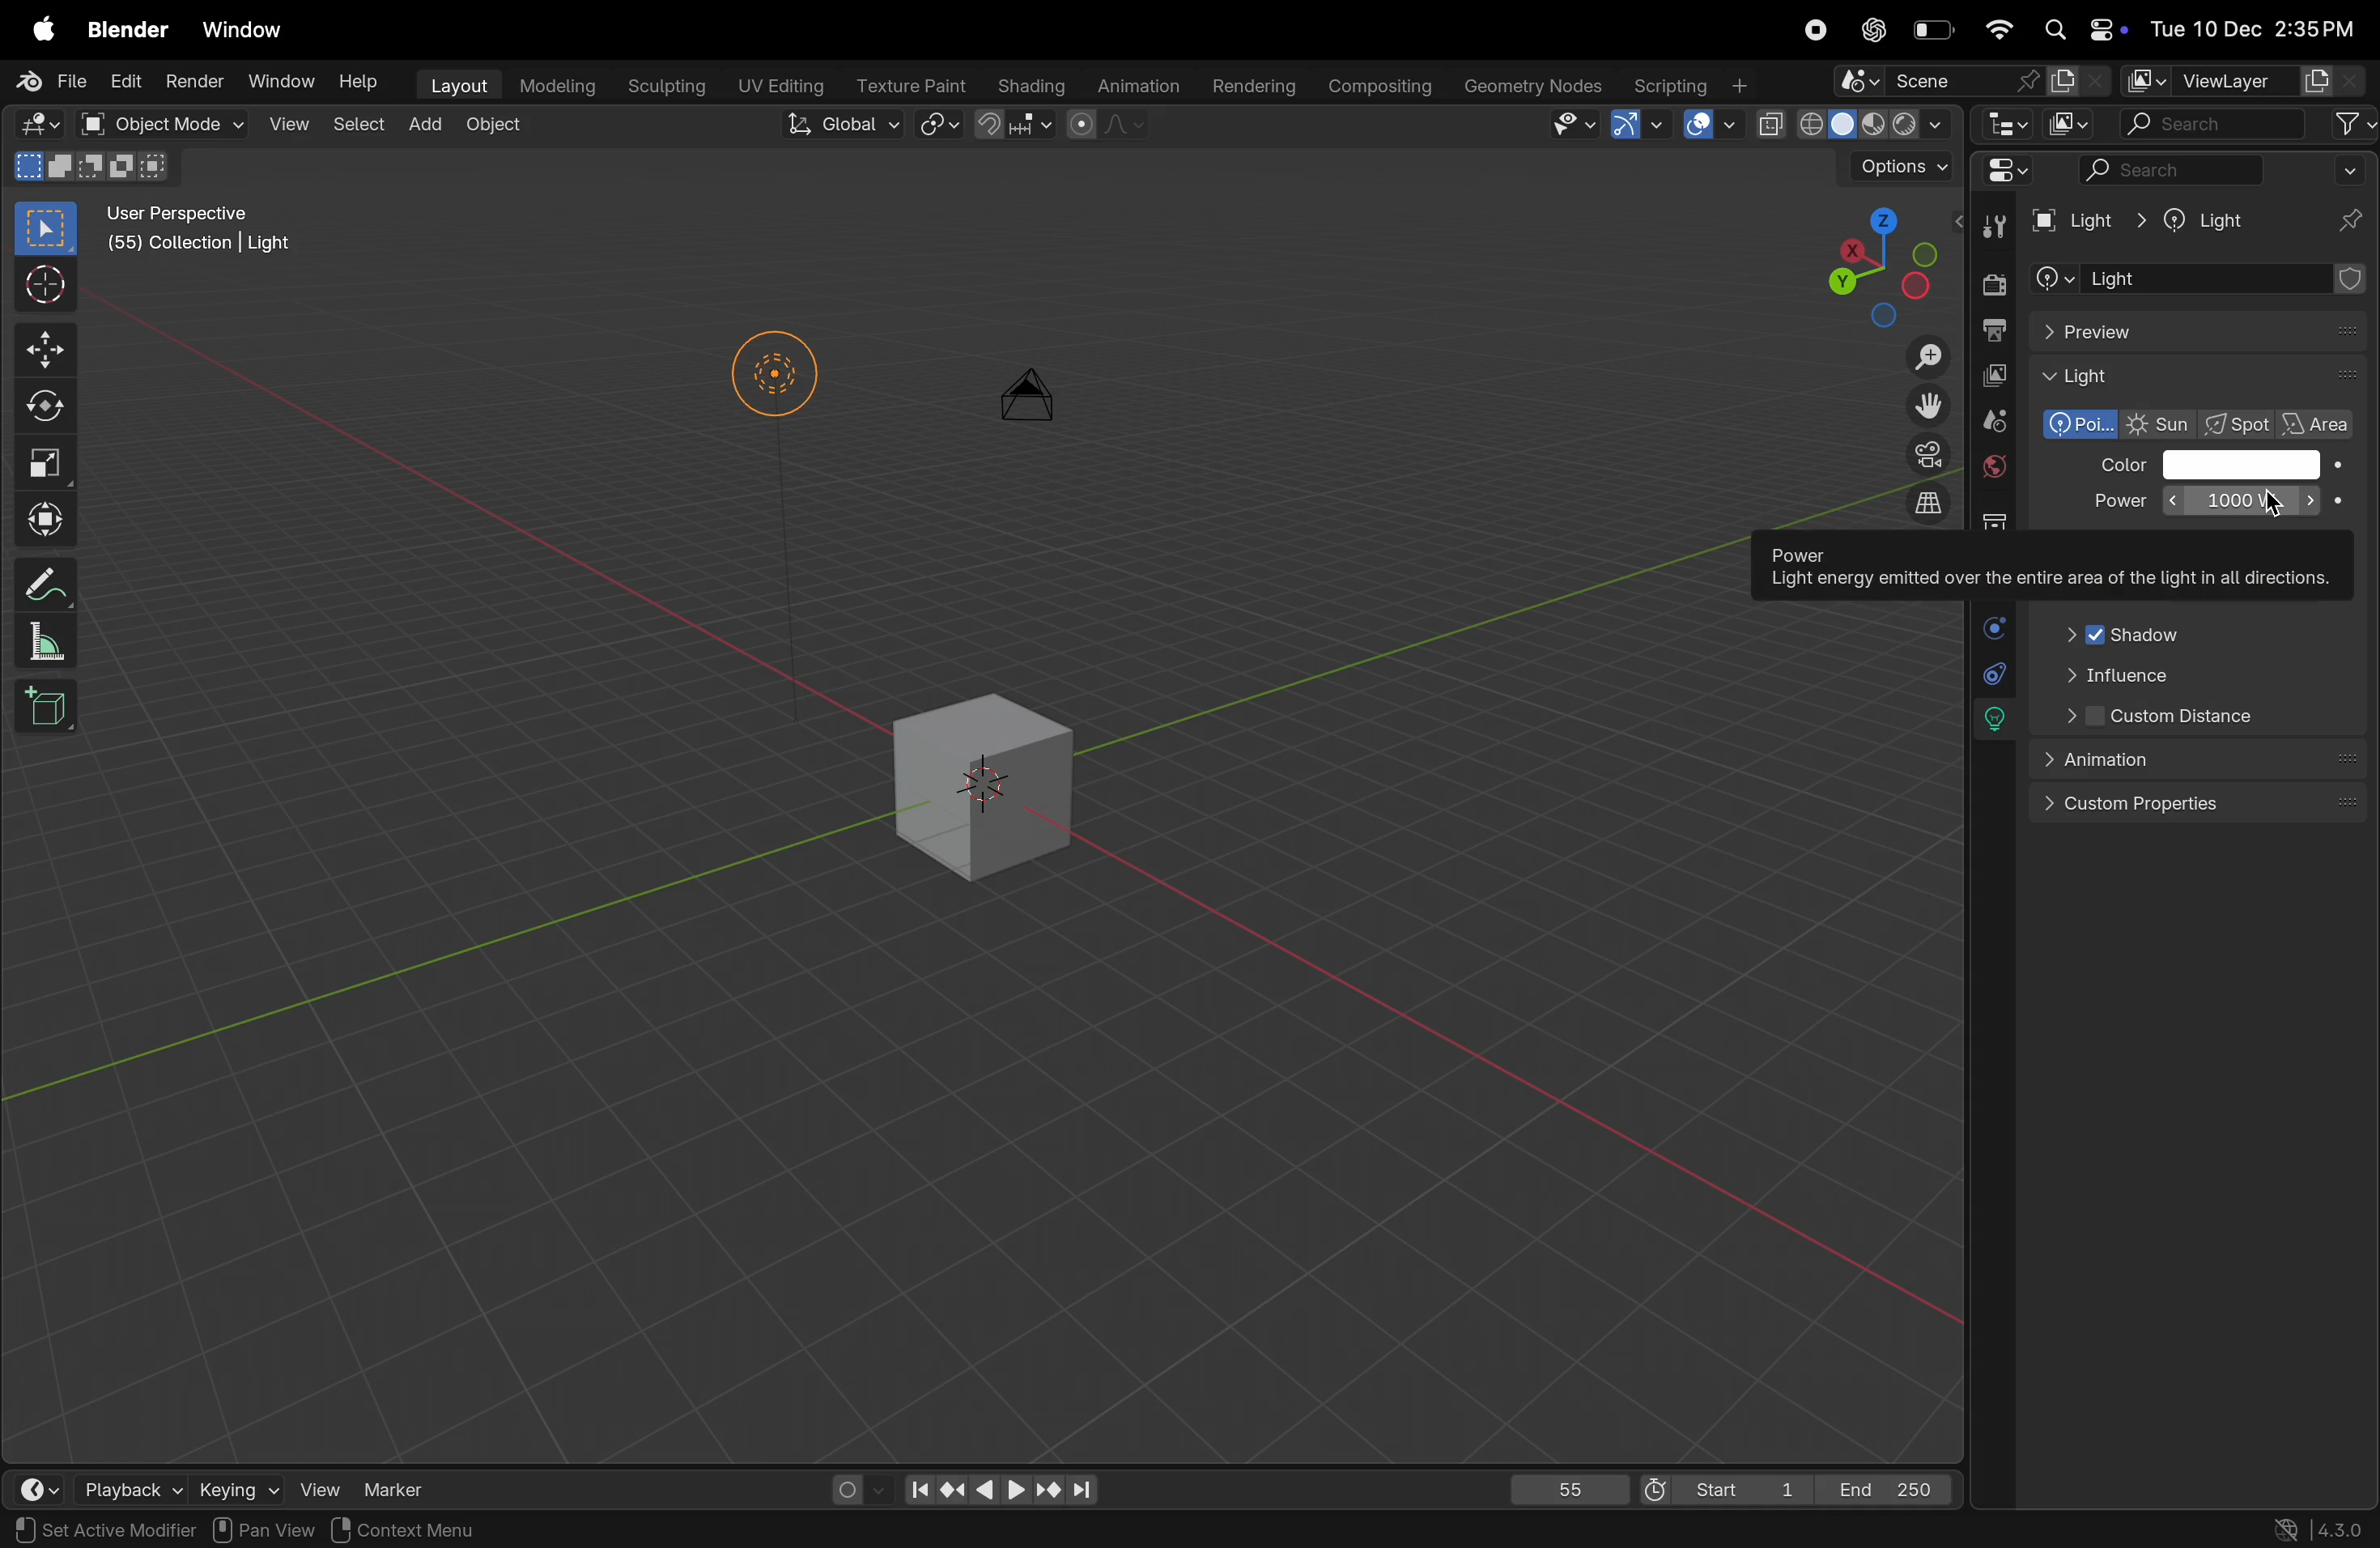  I want to click on rotate, so click(170, 1530).